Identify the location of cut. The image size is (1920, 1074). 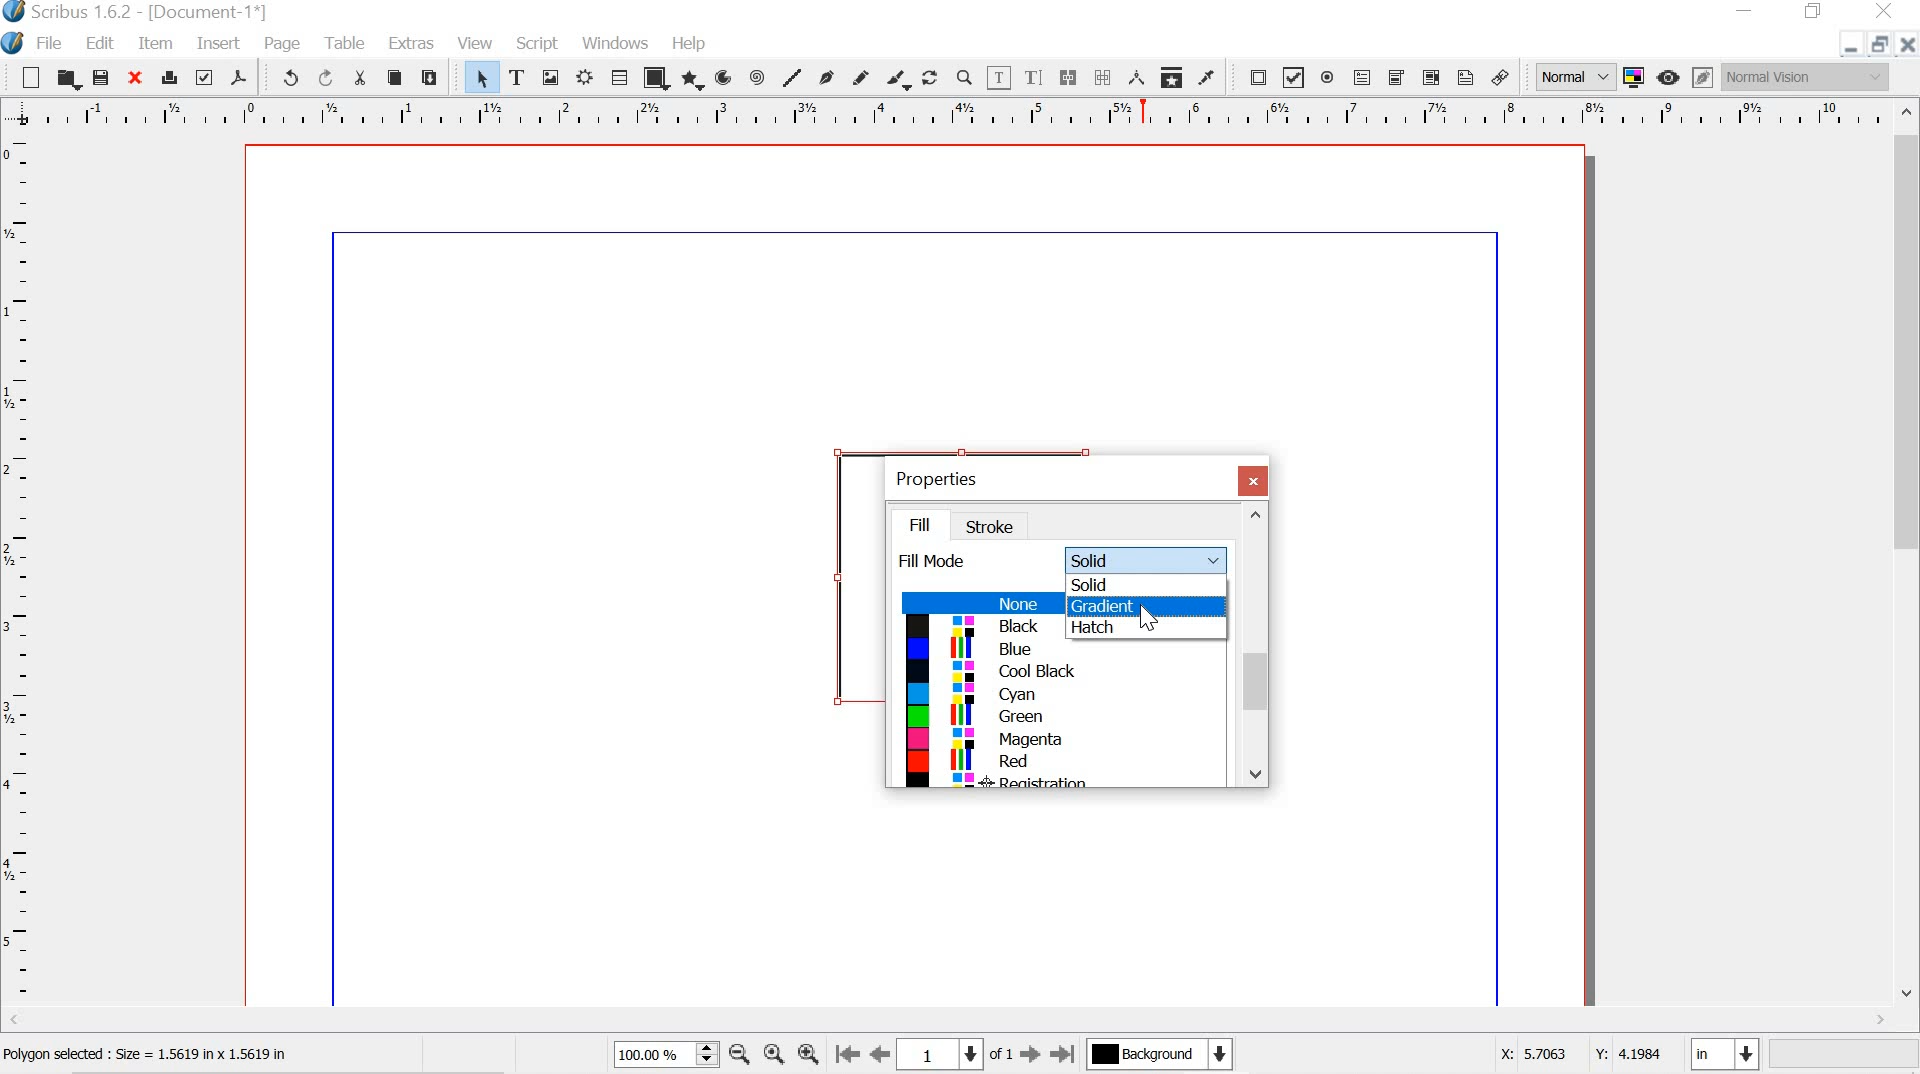
(362, 78).